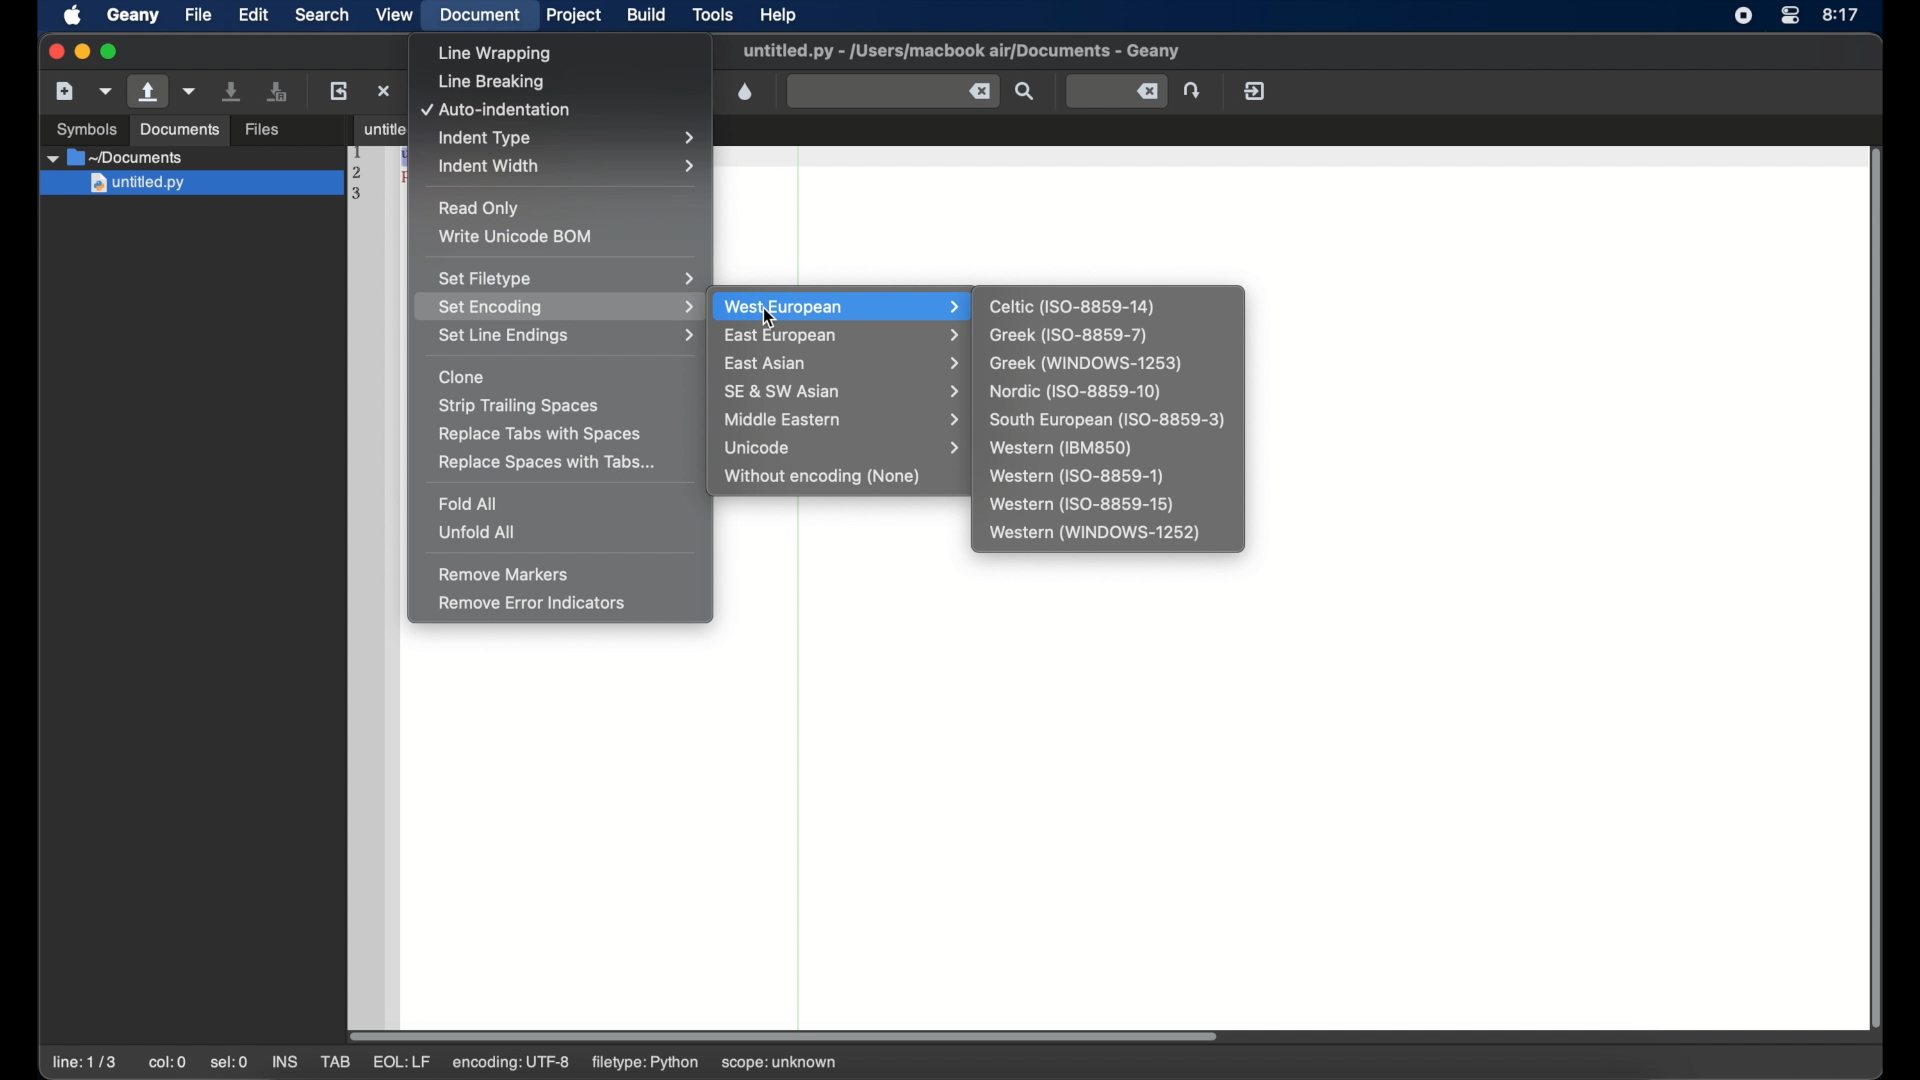 This screenshot has width=1920, height=1080. What do you see at coordinates (520, 407) in the screenshot?
I see `strip trailing spaces` at bounding box center [520, 407].